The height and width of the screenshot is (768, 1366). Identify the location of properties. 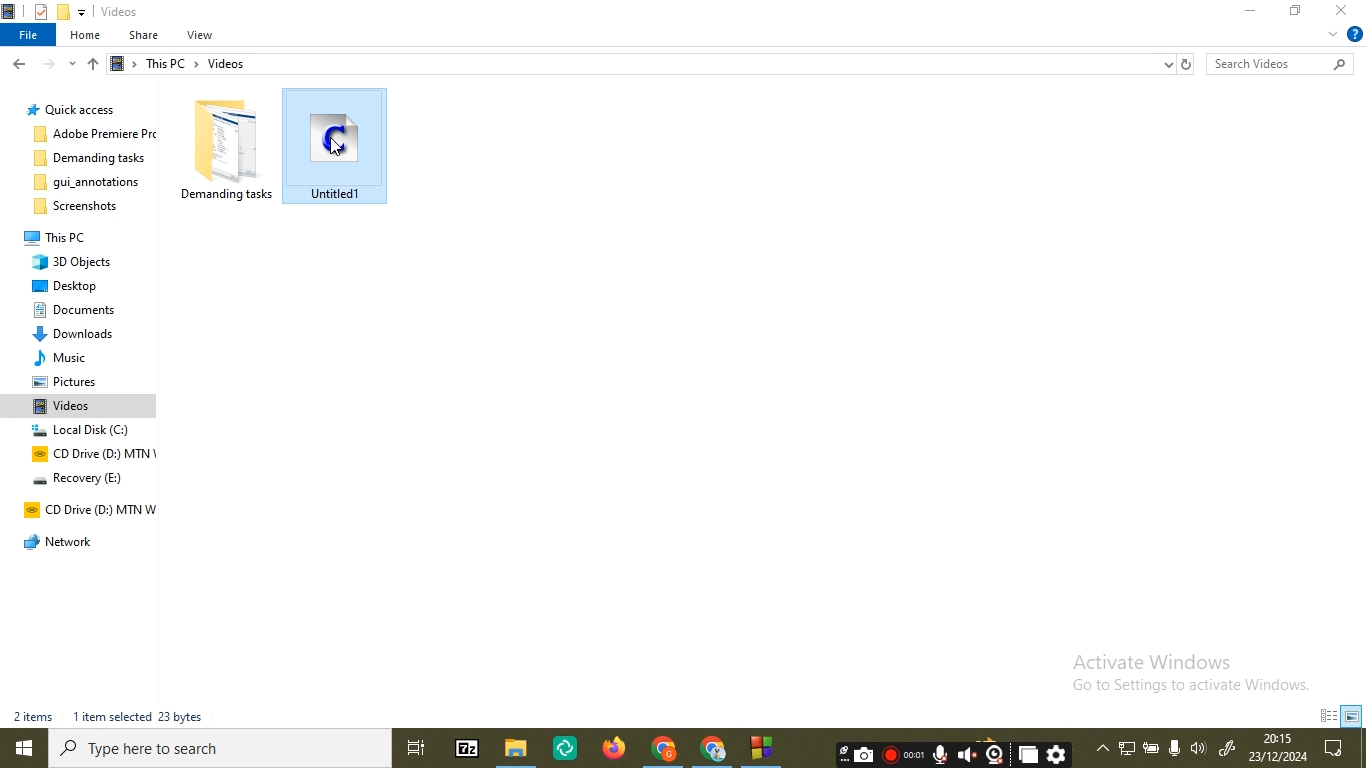
(41, 12).